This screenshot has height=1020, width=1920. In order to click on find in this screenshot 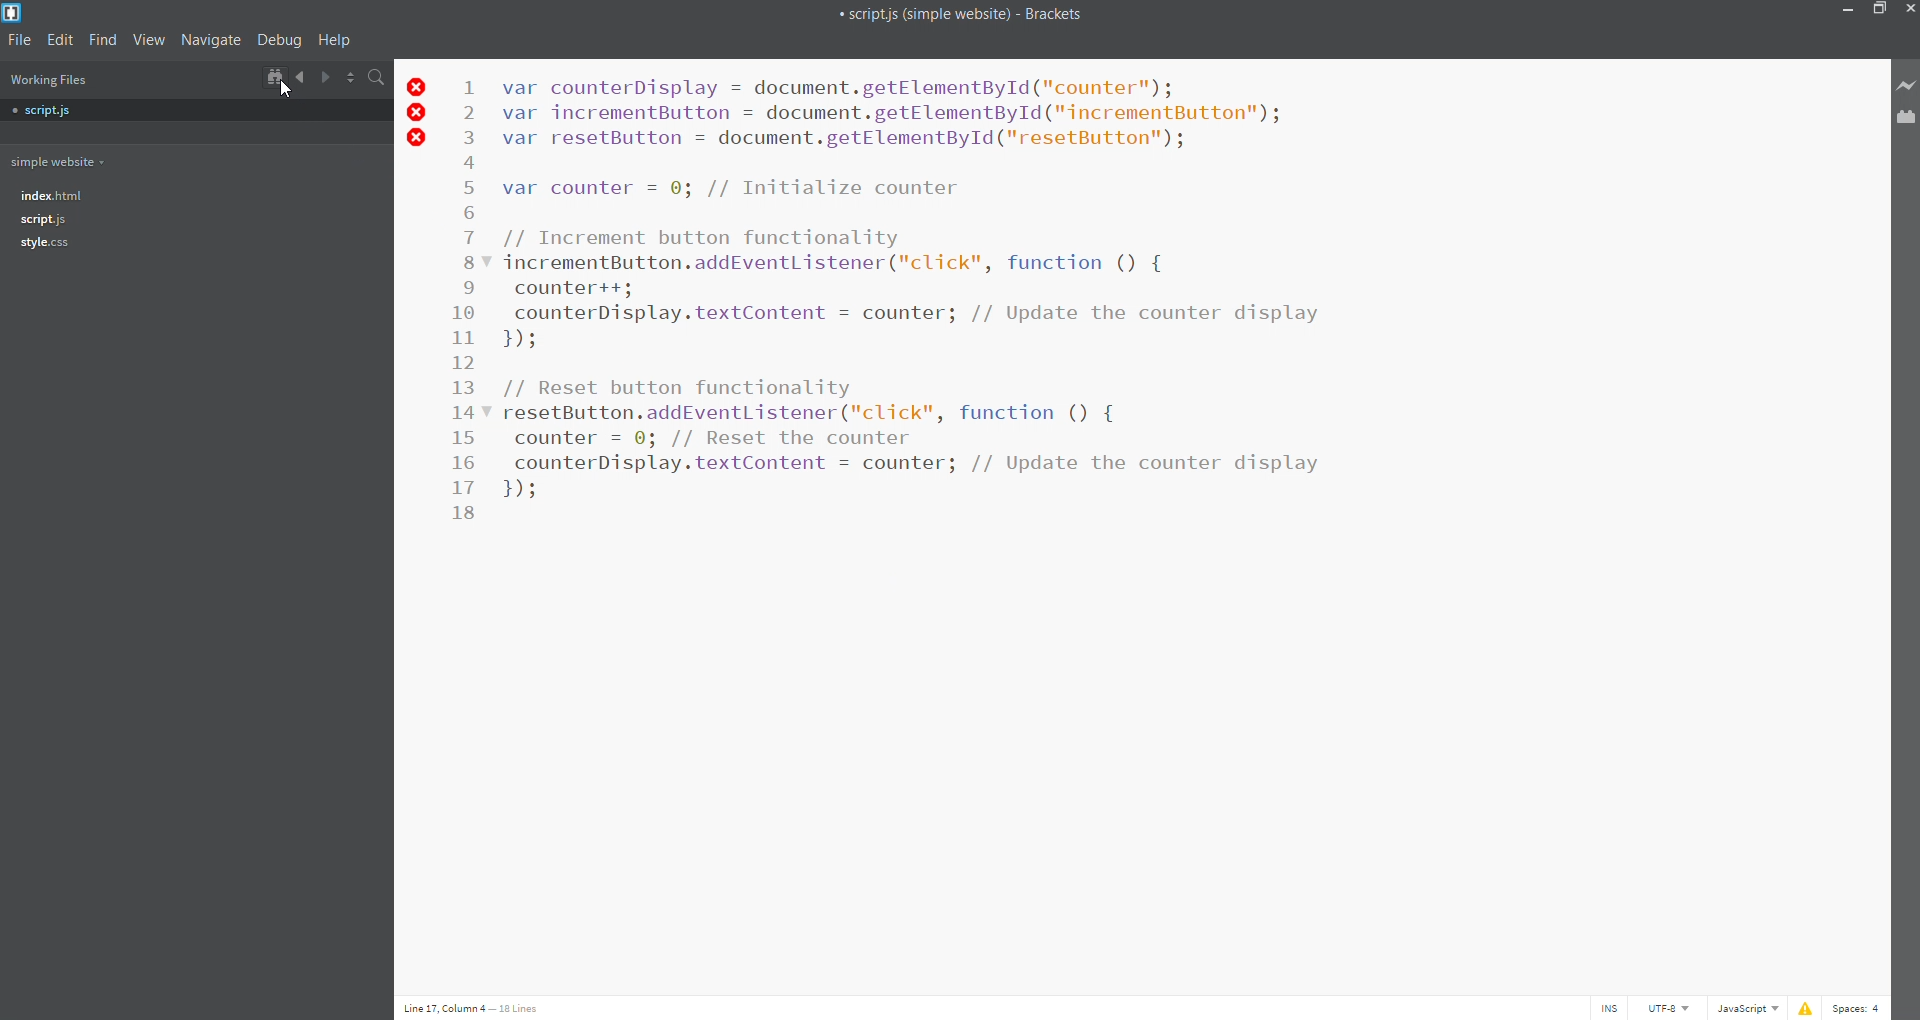, I will do `click(104, 40)`.